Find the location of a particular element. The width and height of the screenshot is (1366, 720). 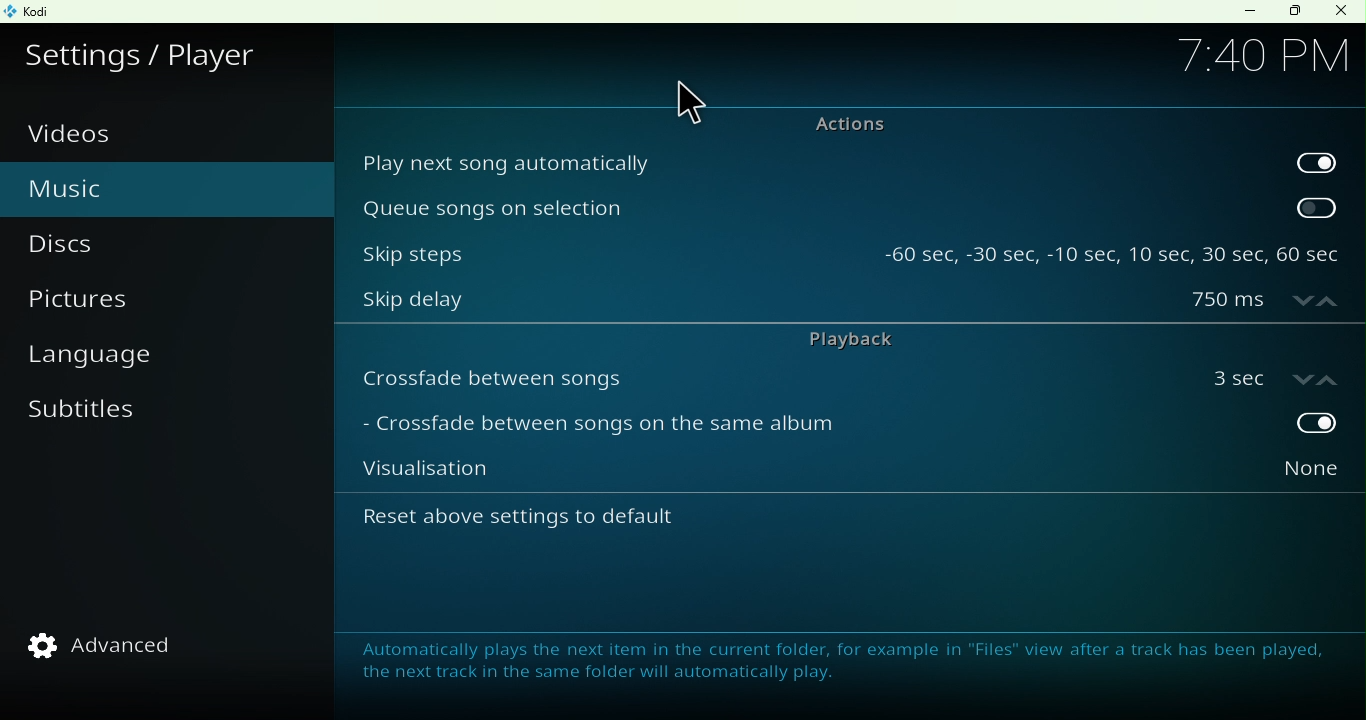

time skips is located at coordinates (1112, 248).